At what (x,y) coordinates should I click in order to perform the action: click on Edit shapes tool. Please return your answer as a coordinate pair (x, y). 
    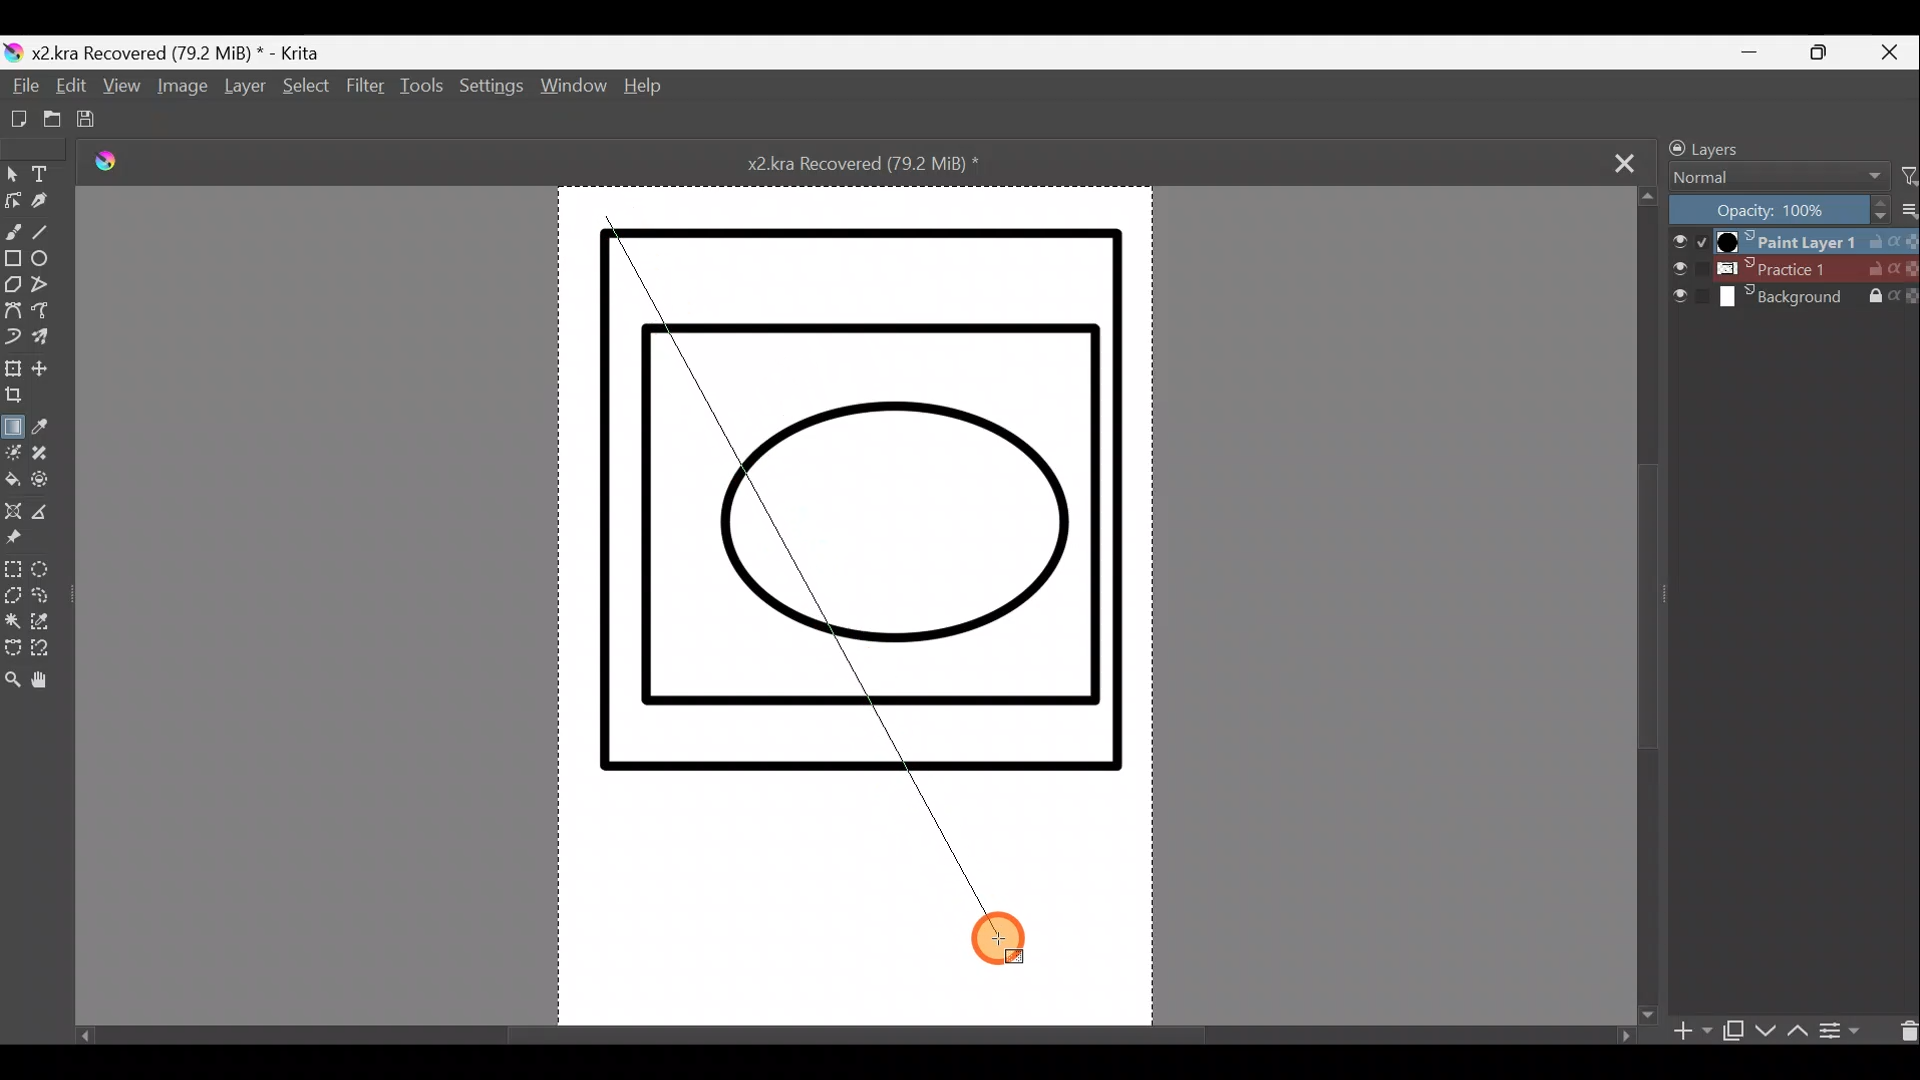
    Looking at the image, I should click on (12, 203).